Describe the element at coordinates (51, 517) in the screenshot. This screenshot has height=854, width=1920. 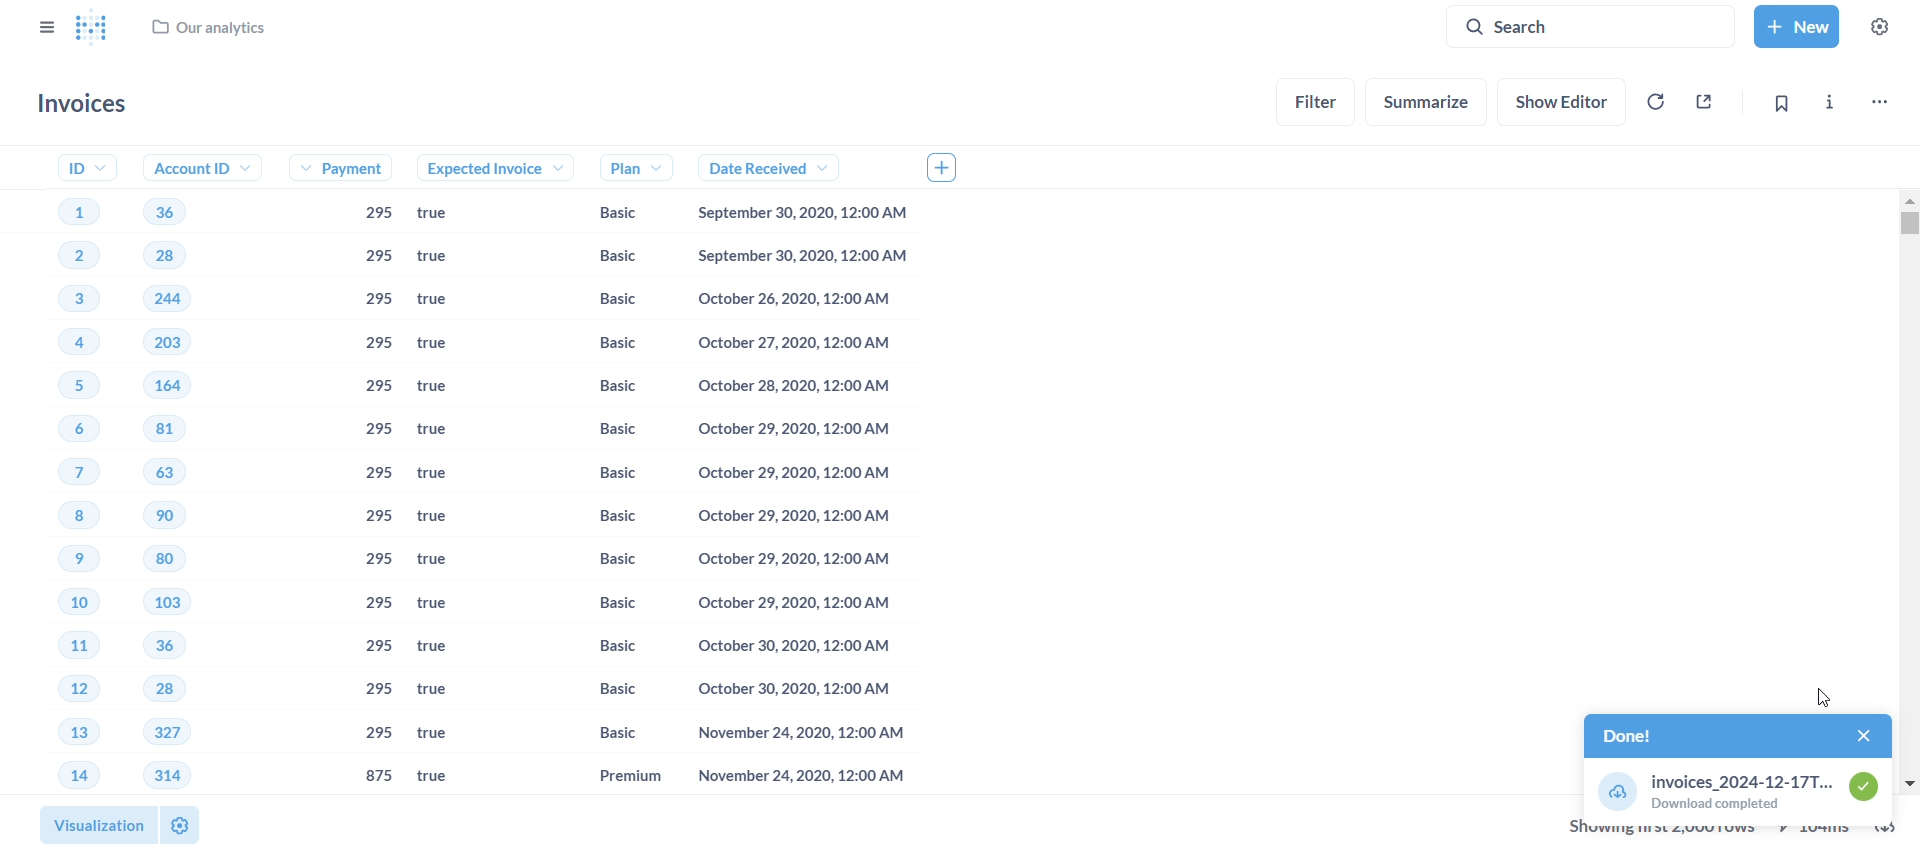
I see `8` at that location.